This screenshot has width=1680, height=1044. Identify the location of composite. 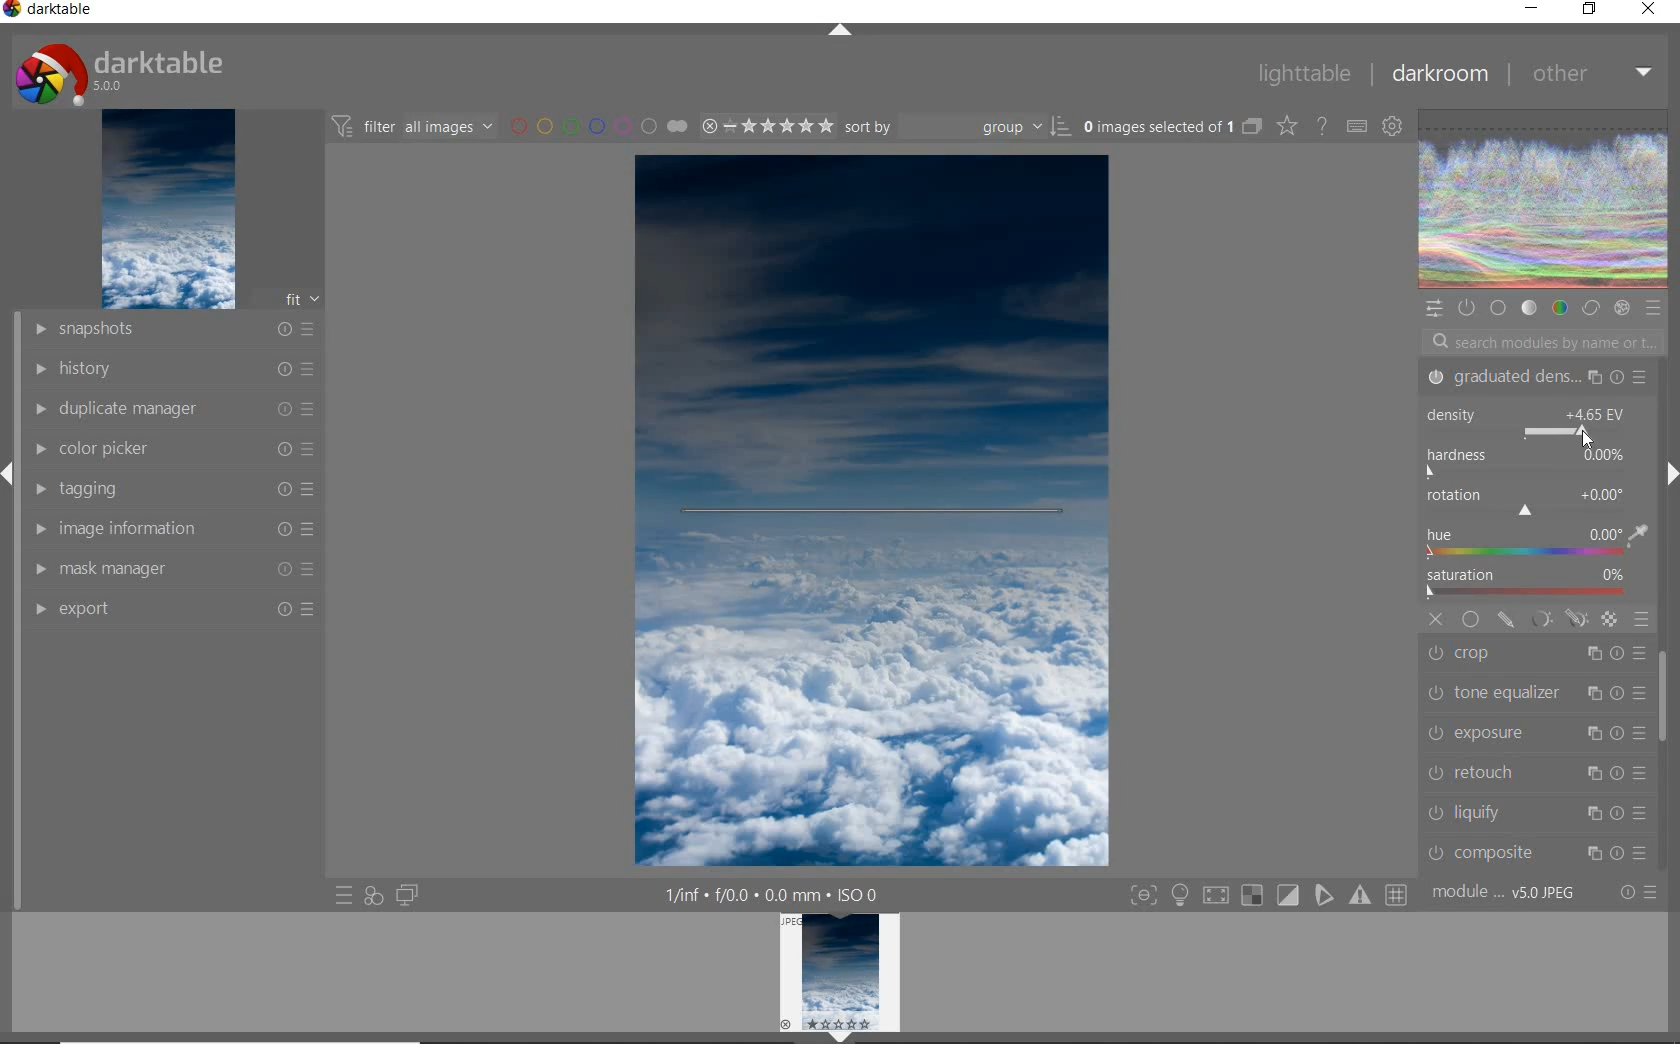
(1537, 852).